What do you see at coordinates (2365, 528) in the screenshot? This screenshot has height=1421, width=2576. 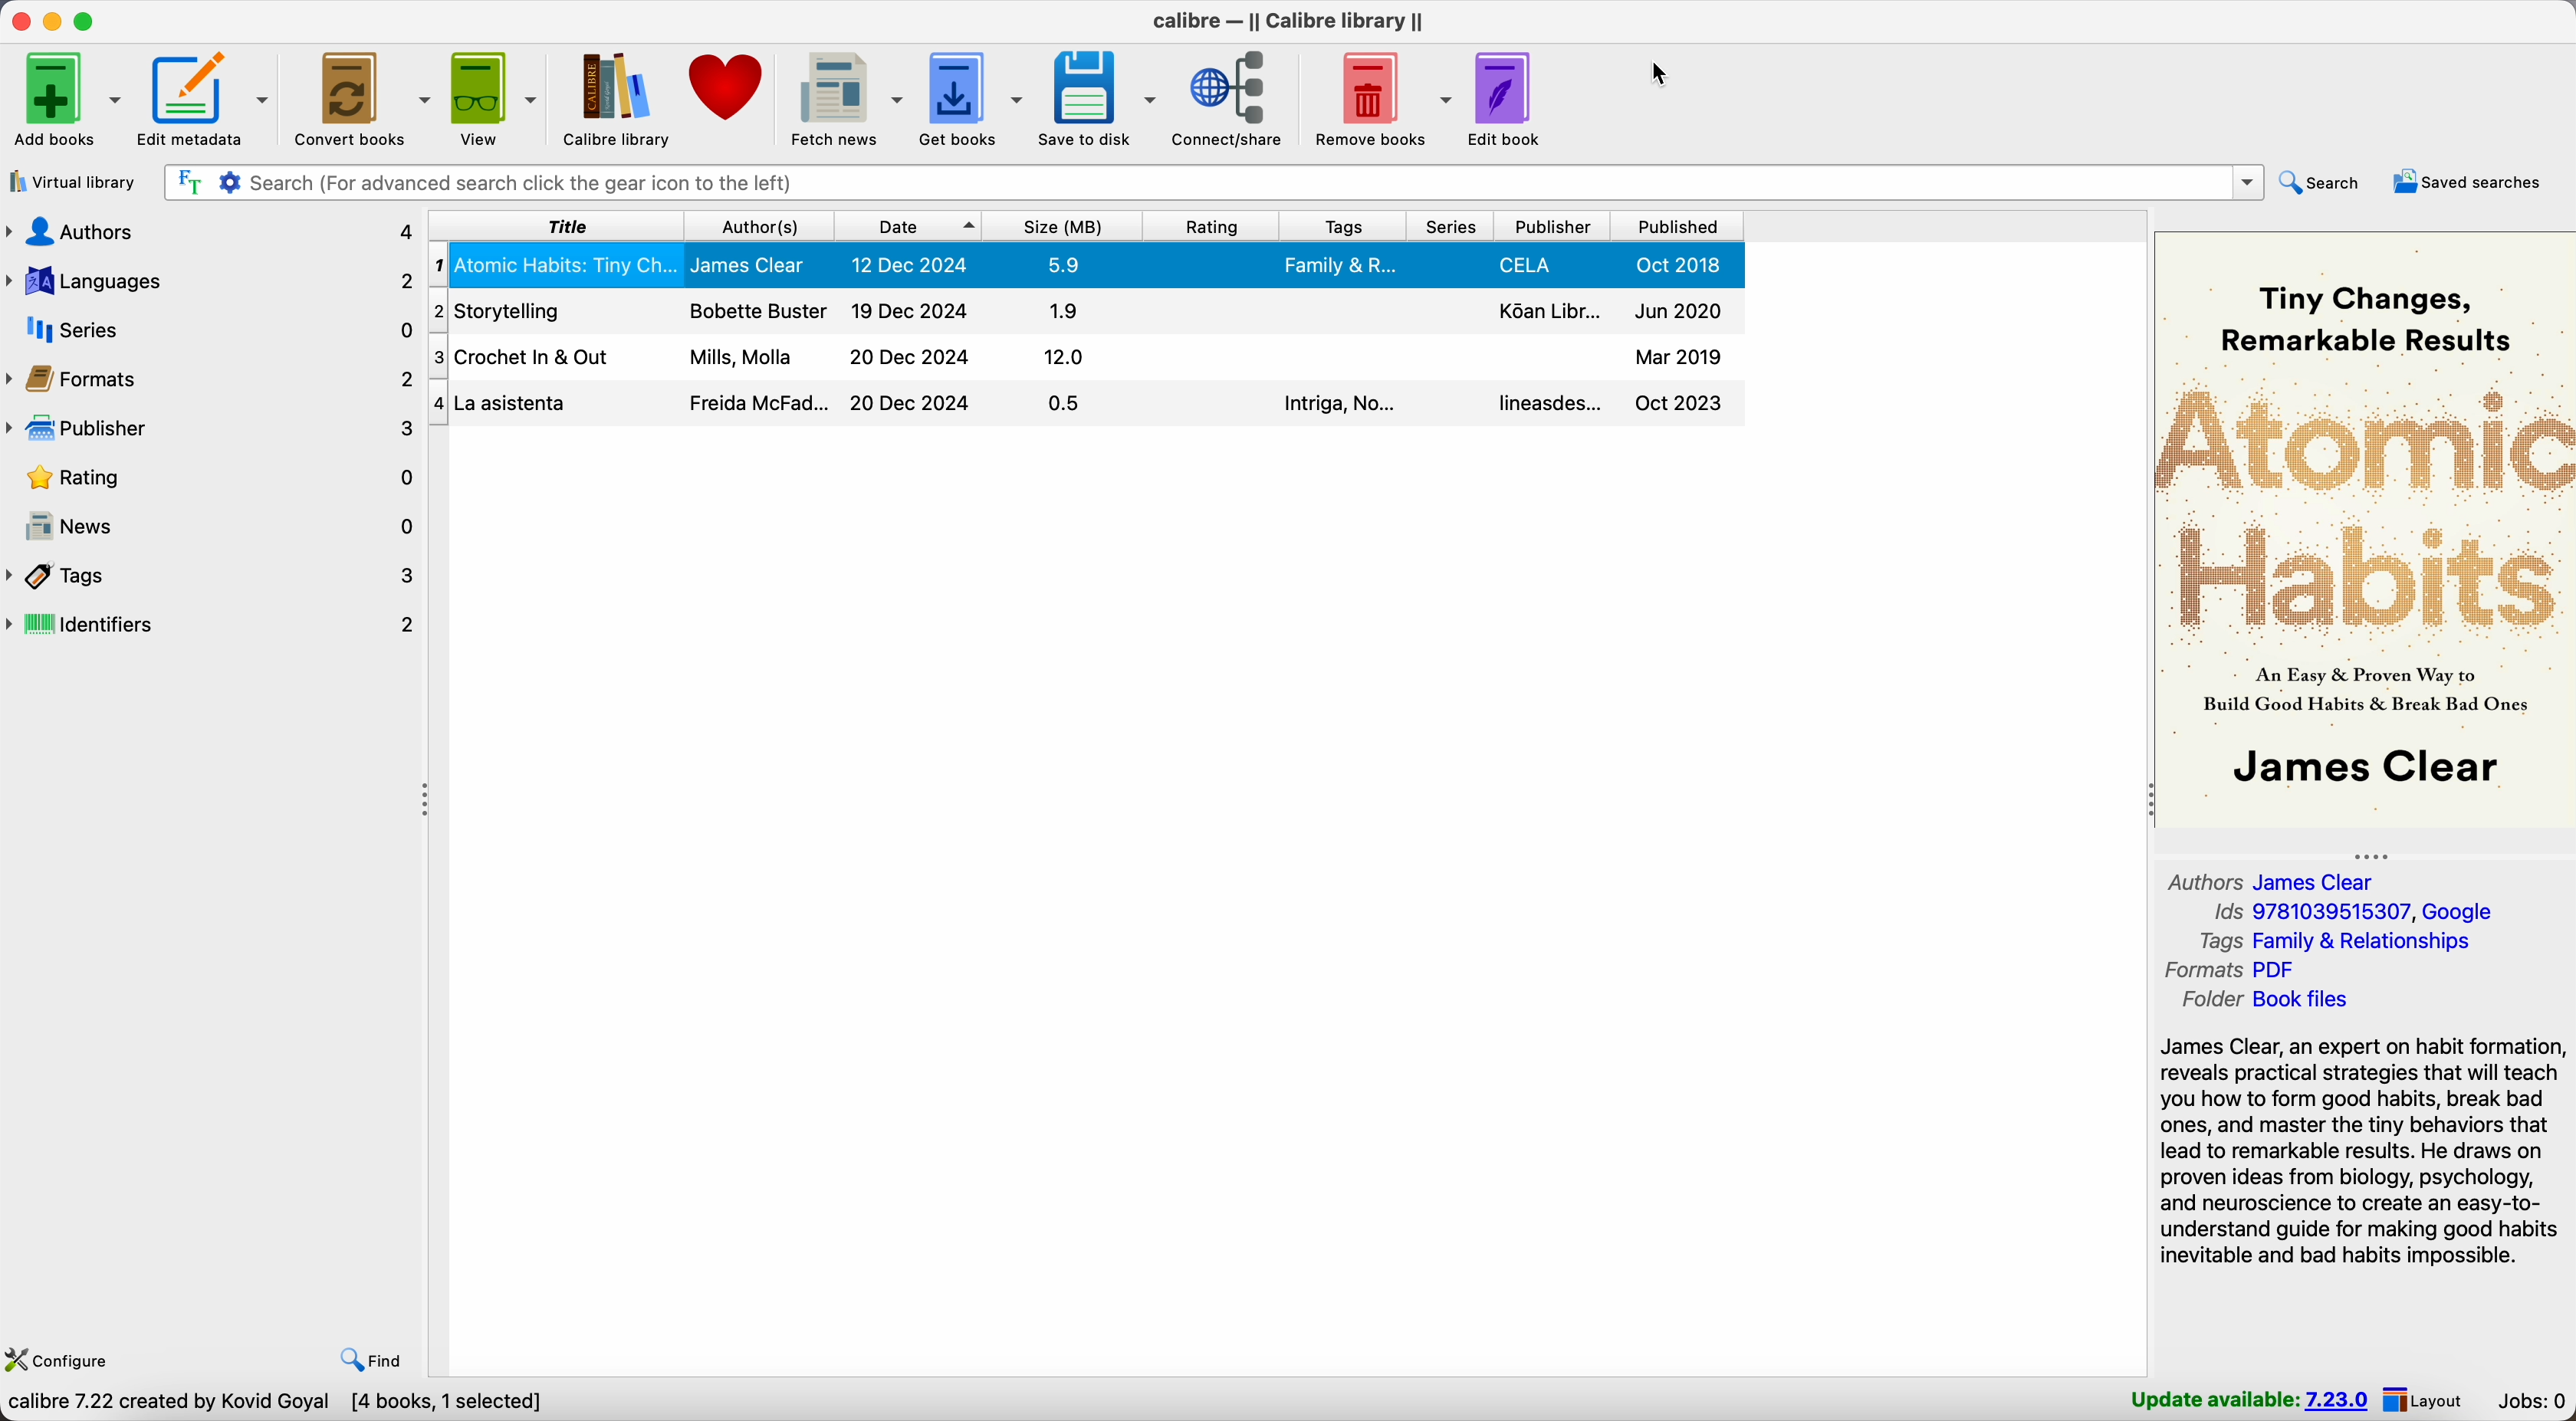 I see `book cover preview` at bounding box center [2365, 528].